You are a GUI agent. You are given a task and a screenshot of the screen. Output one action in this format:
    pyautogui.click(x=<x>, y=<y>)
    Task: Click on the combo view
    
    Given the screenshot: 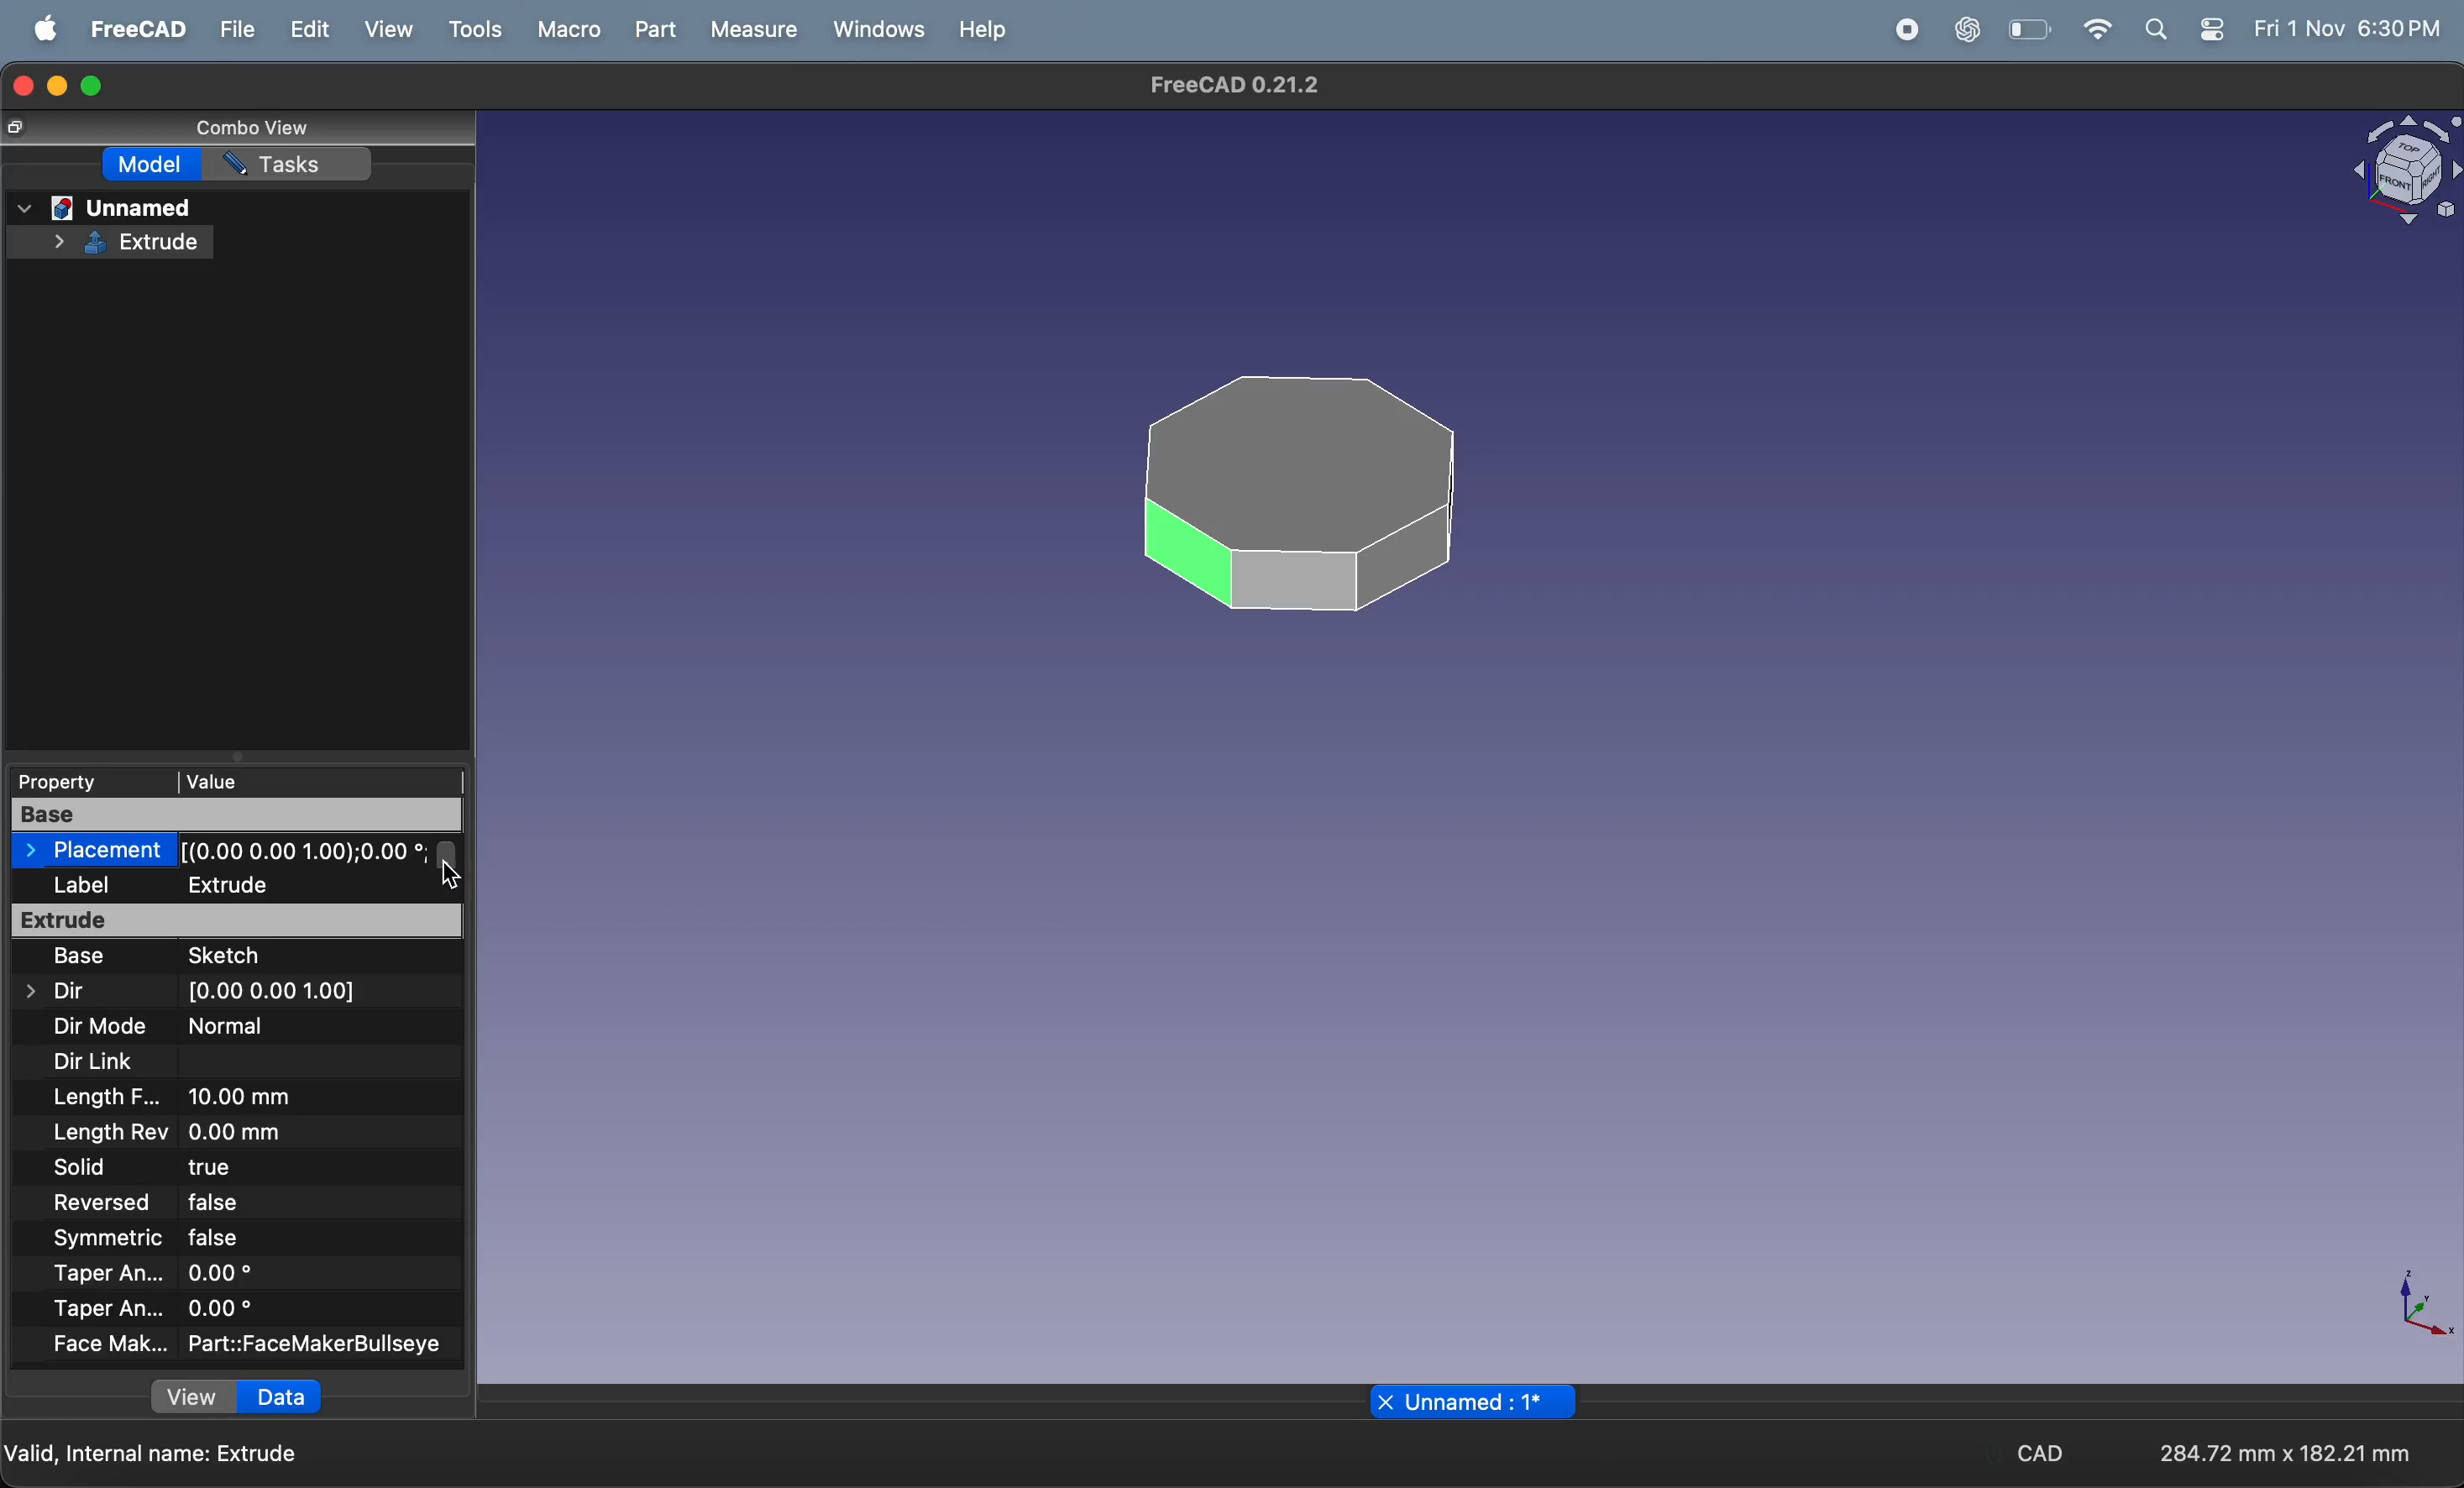 What is the action you would take?
    pyautogui.click(x=247, y=126)
    